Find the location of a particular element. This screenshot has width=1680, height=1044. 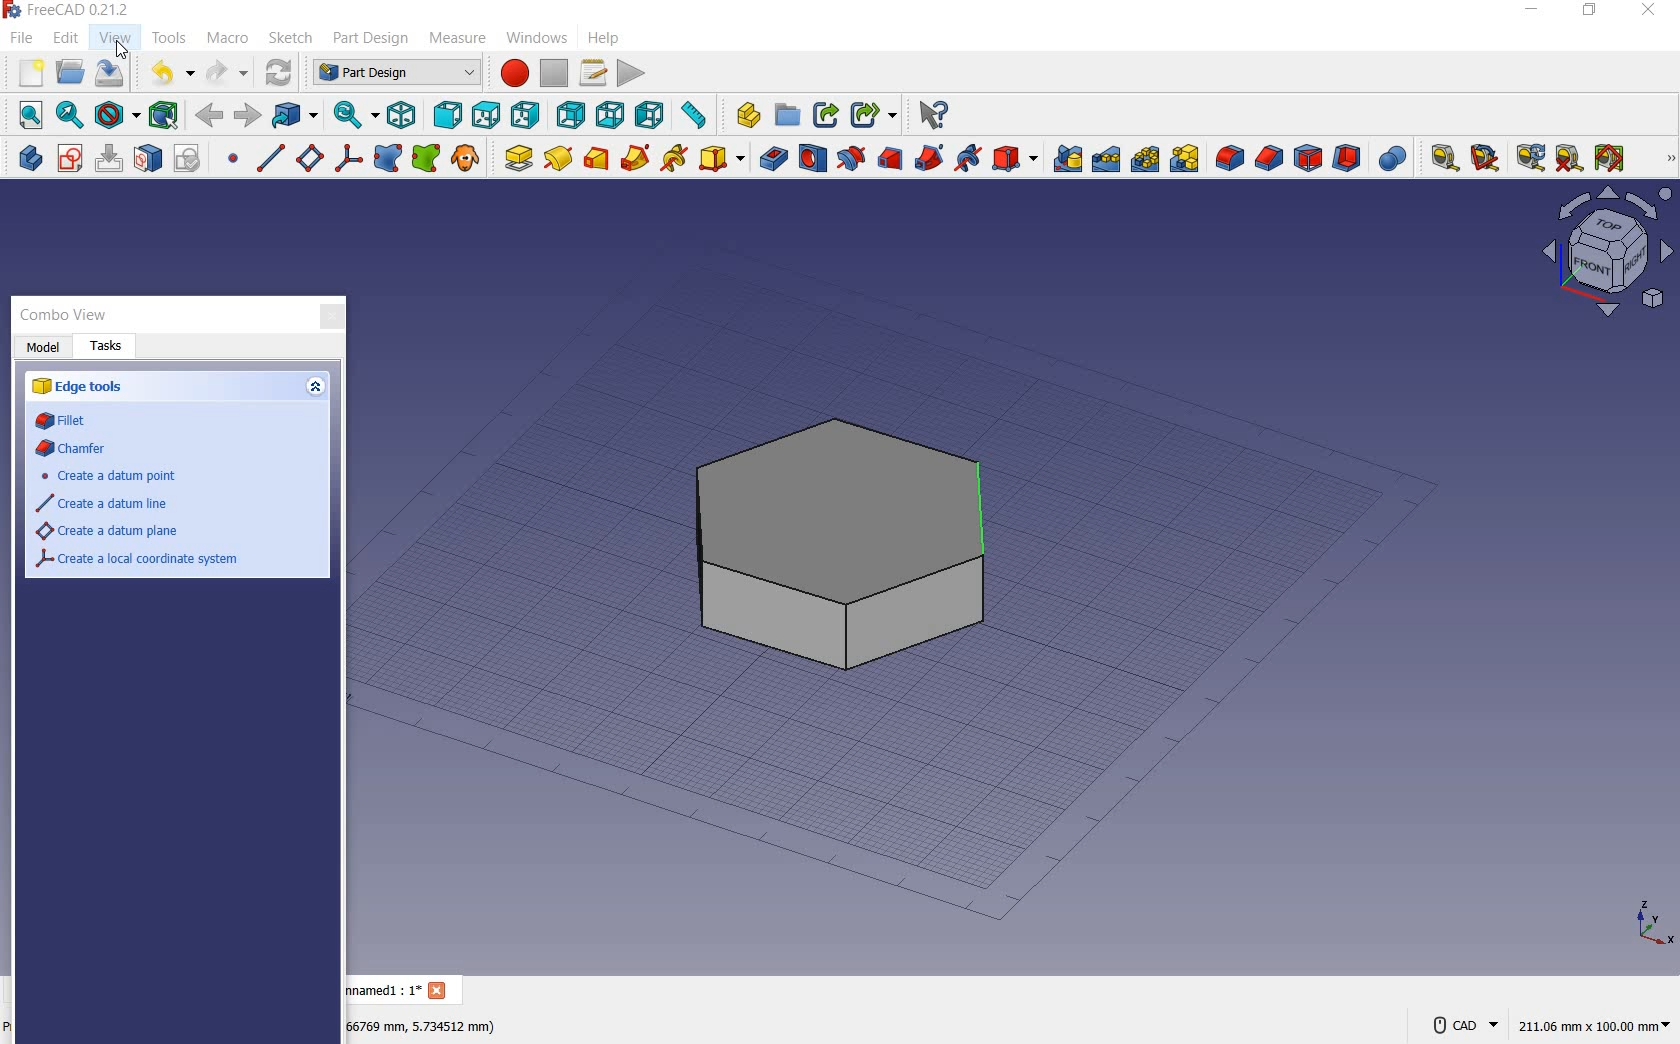

what's this? is located at coordinates (932, 116).